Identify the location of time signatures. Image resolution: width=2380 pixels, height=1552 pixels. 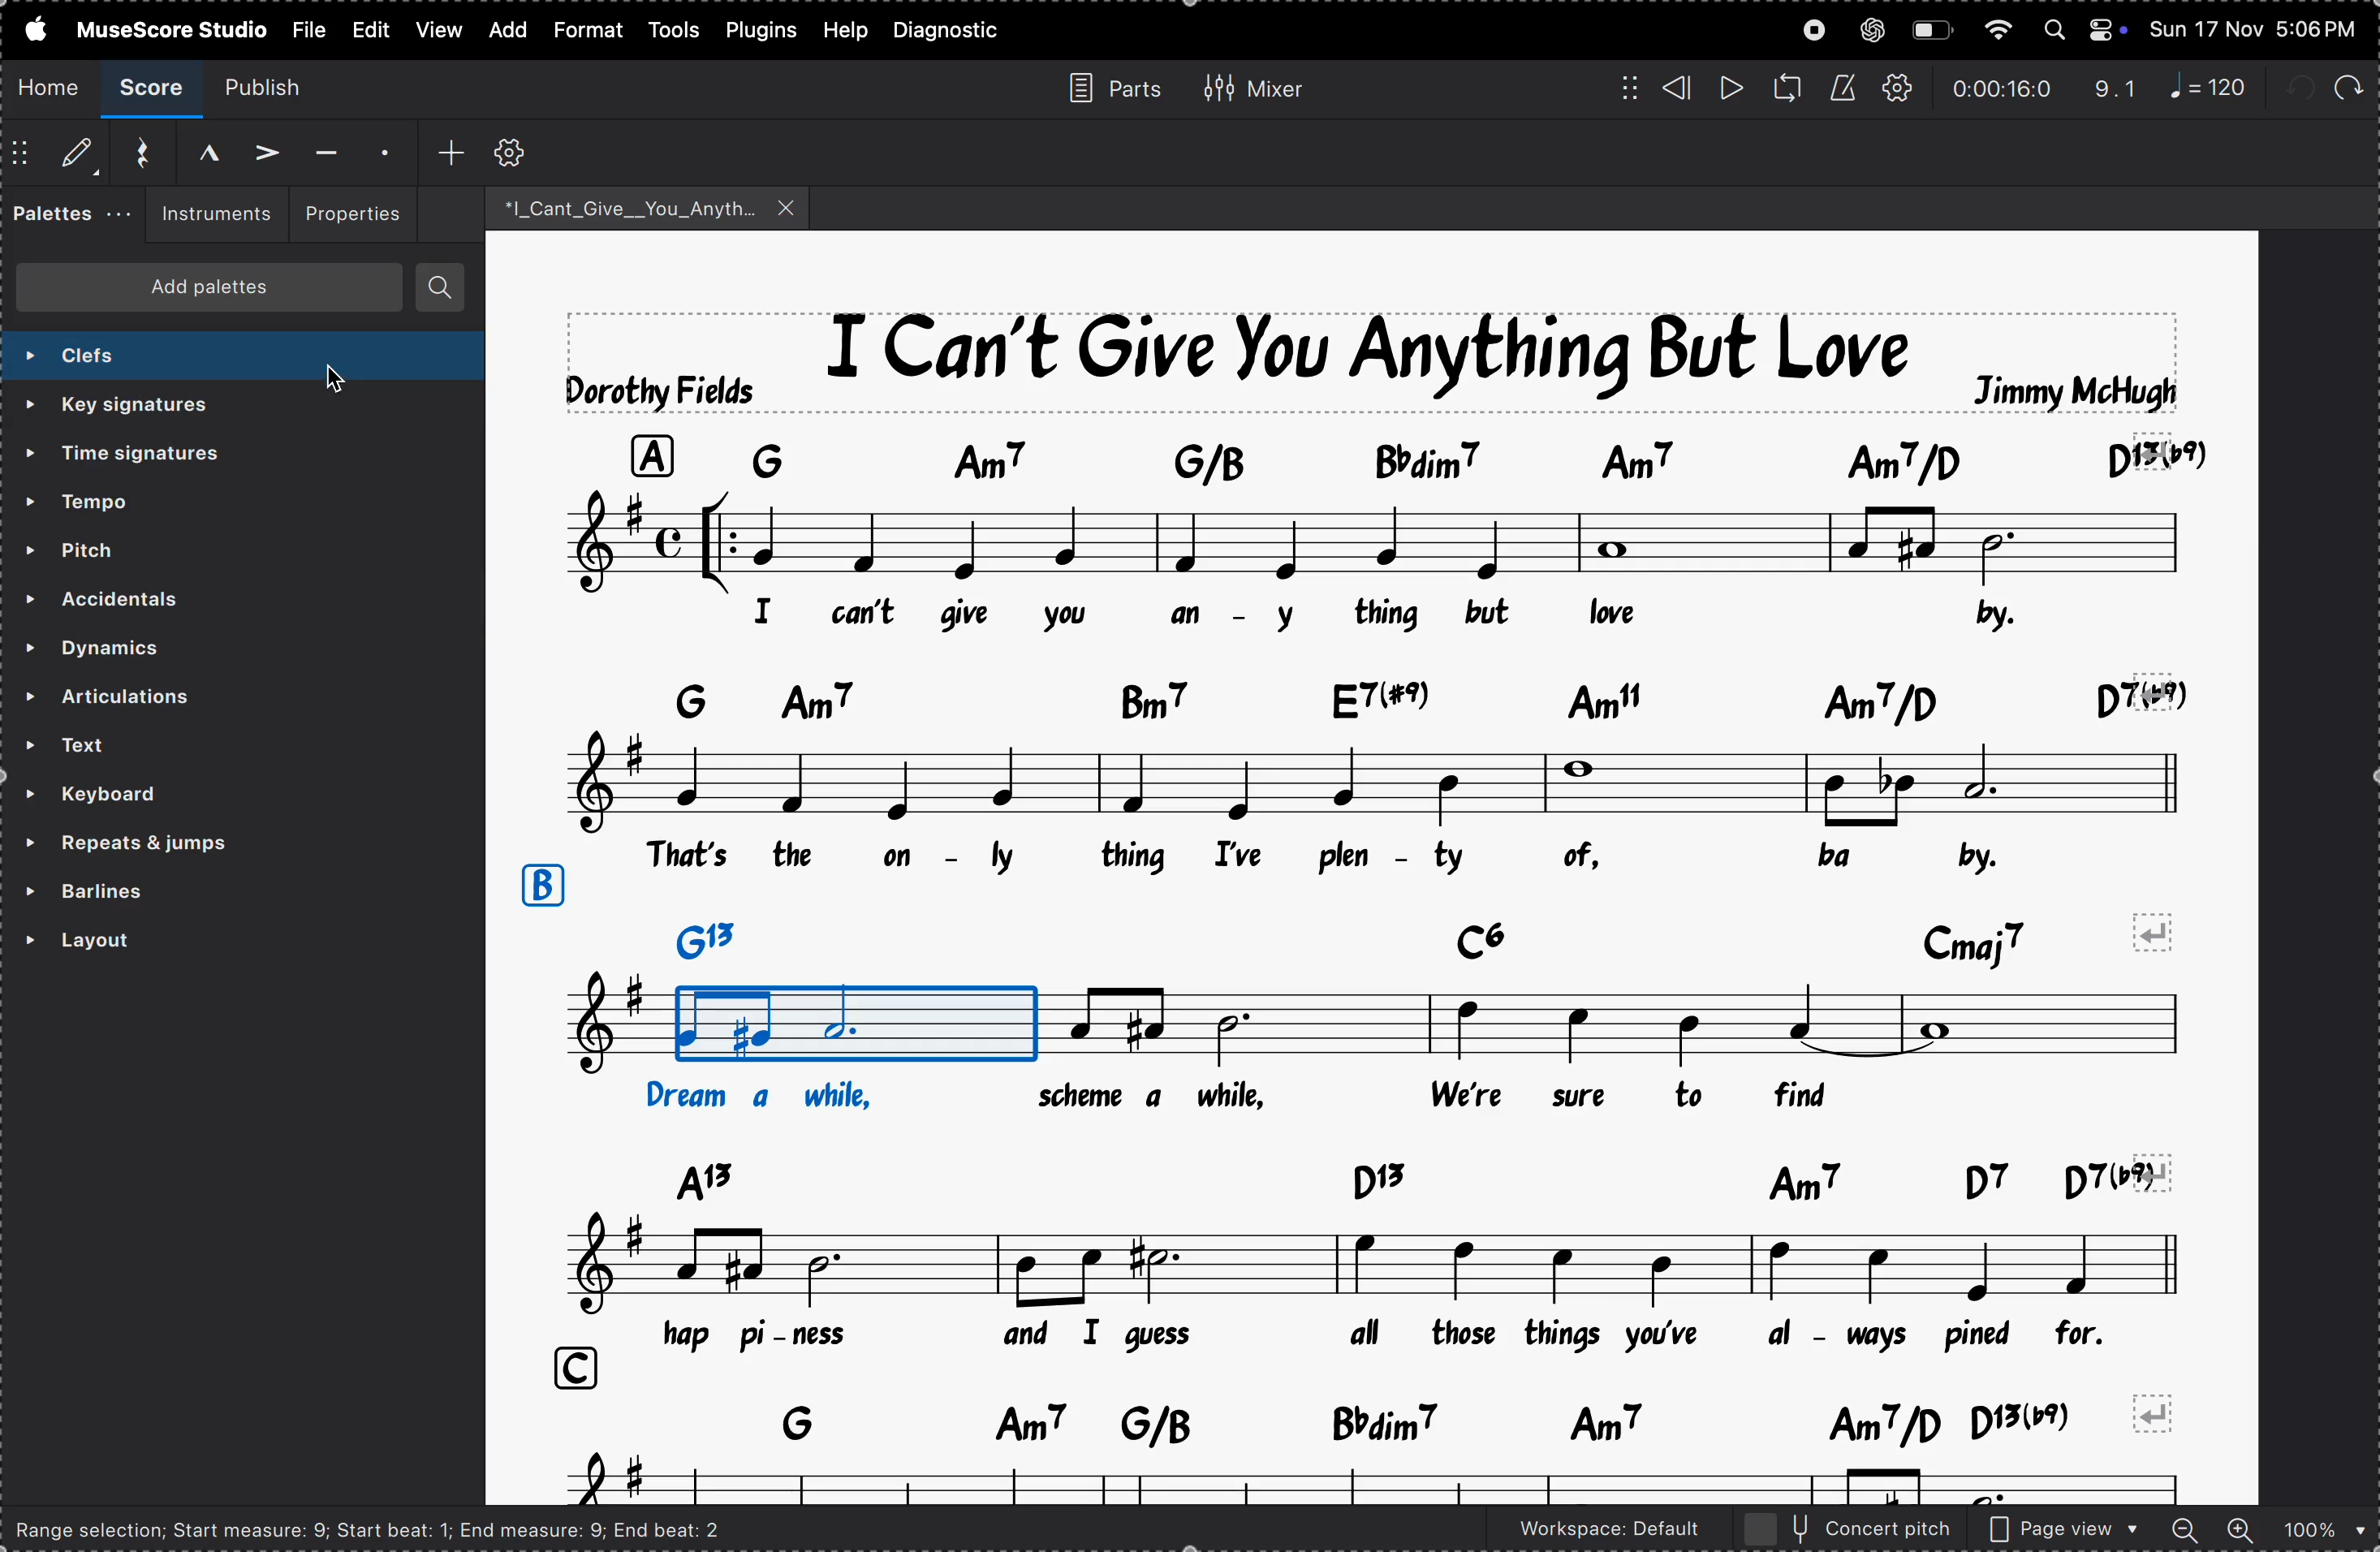
(173, 457).